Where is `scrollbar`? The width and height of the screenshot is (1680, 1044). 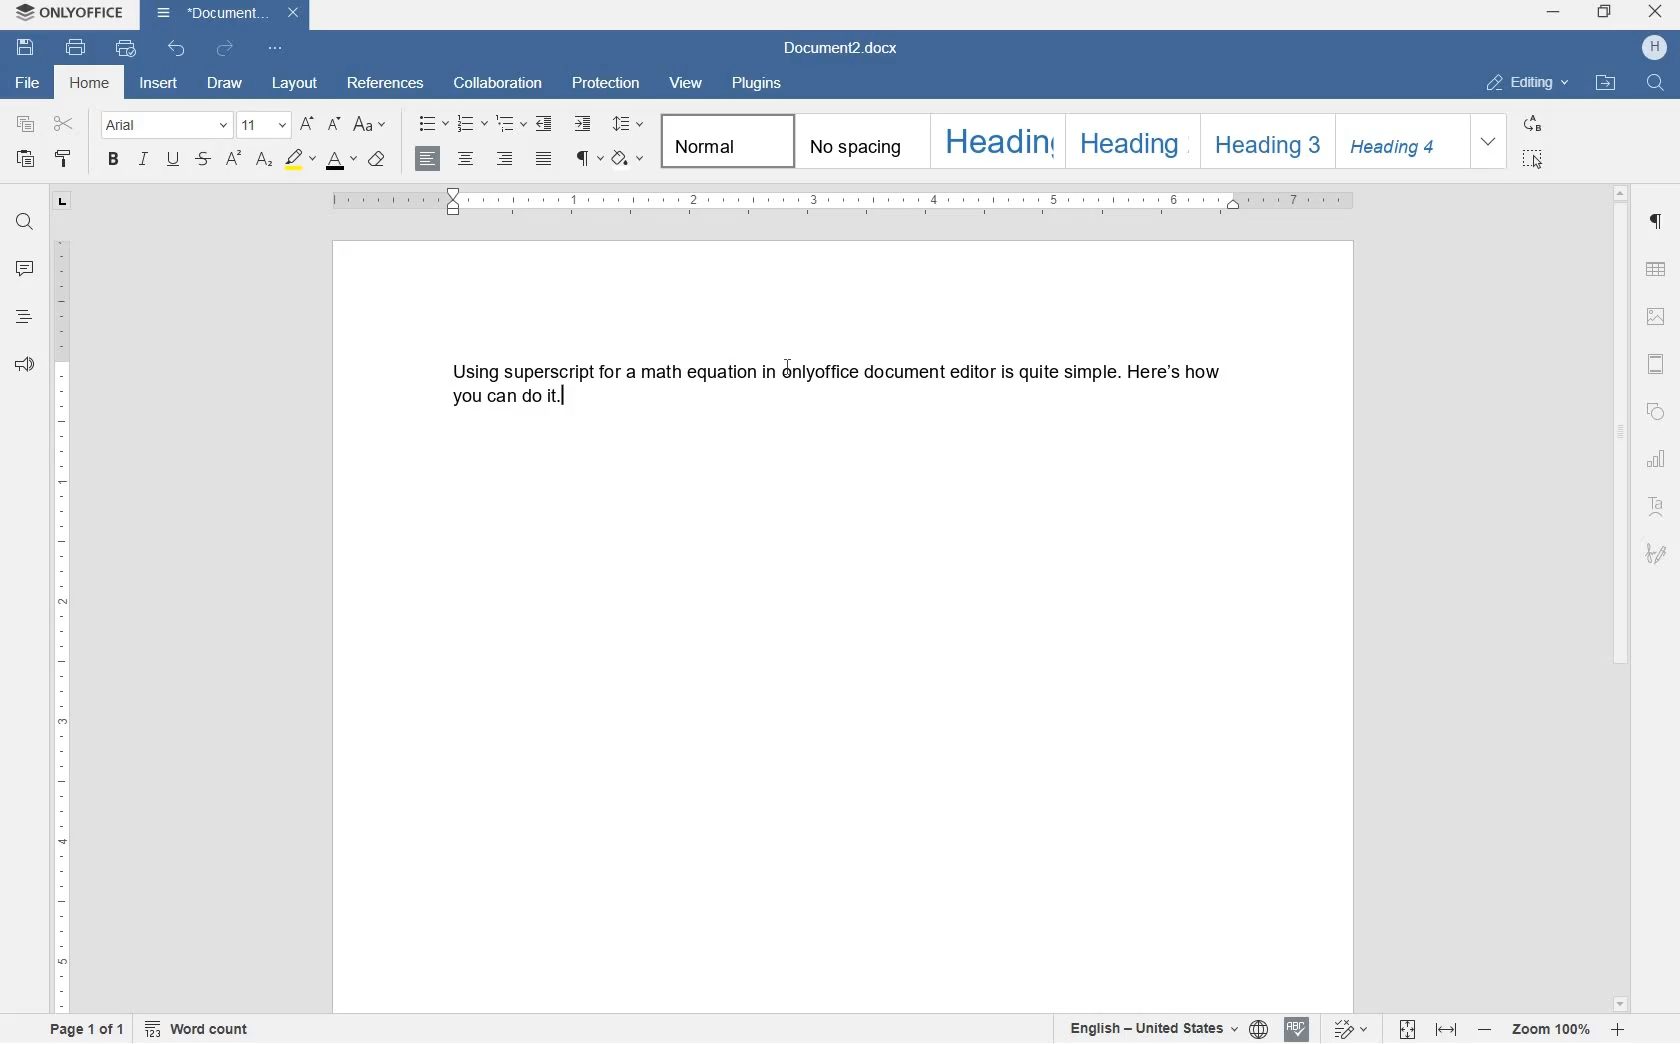
scrollbar is located at coordinates (1624, 598).